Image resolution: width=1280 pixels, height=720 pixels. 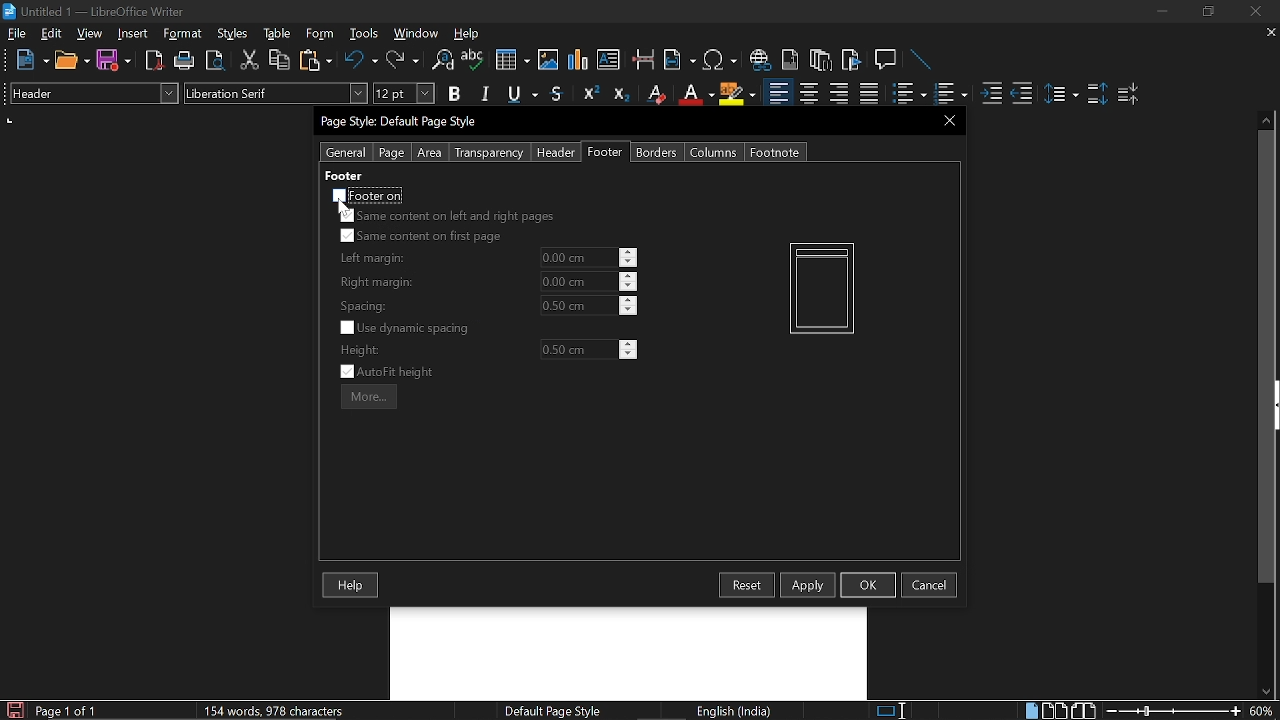 What do you see at coordinates (552, 153) in the screenshot?
I see `Header` at bounding box center [552, 153].